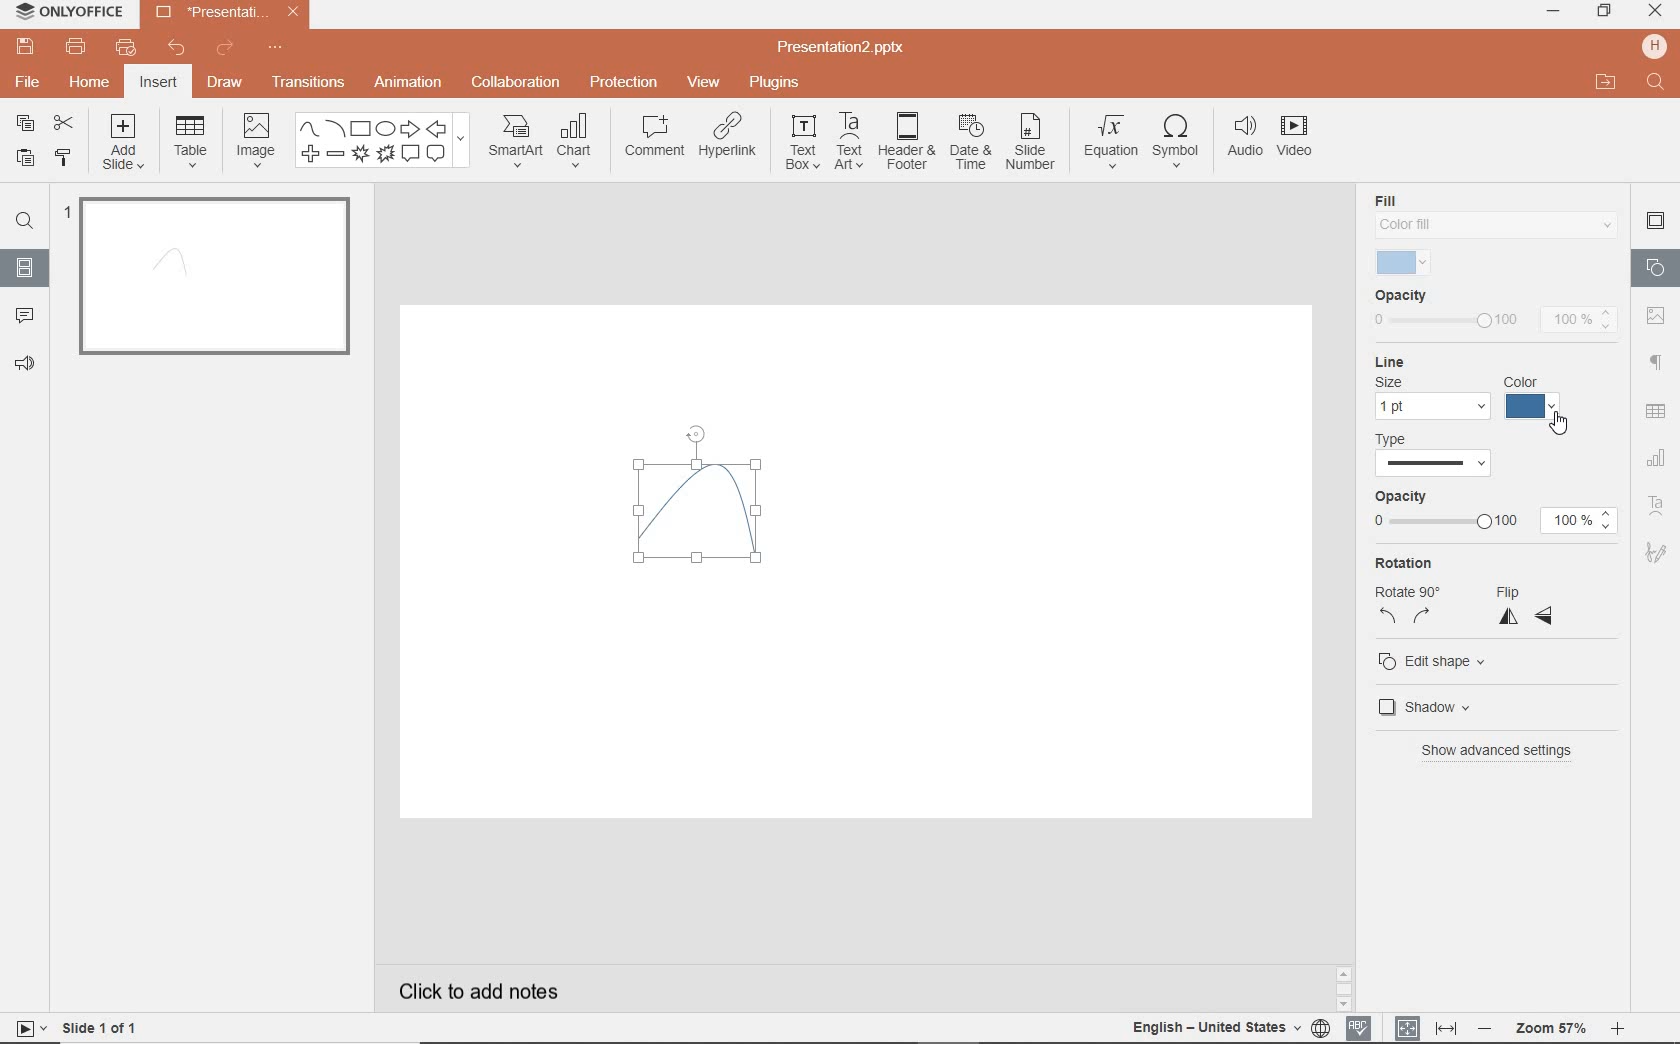  Describe the element at coordinates (75, 46) in the screenshot. I see `PRINT` at that location.